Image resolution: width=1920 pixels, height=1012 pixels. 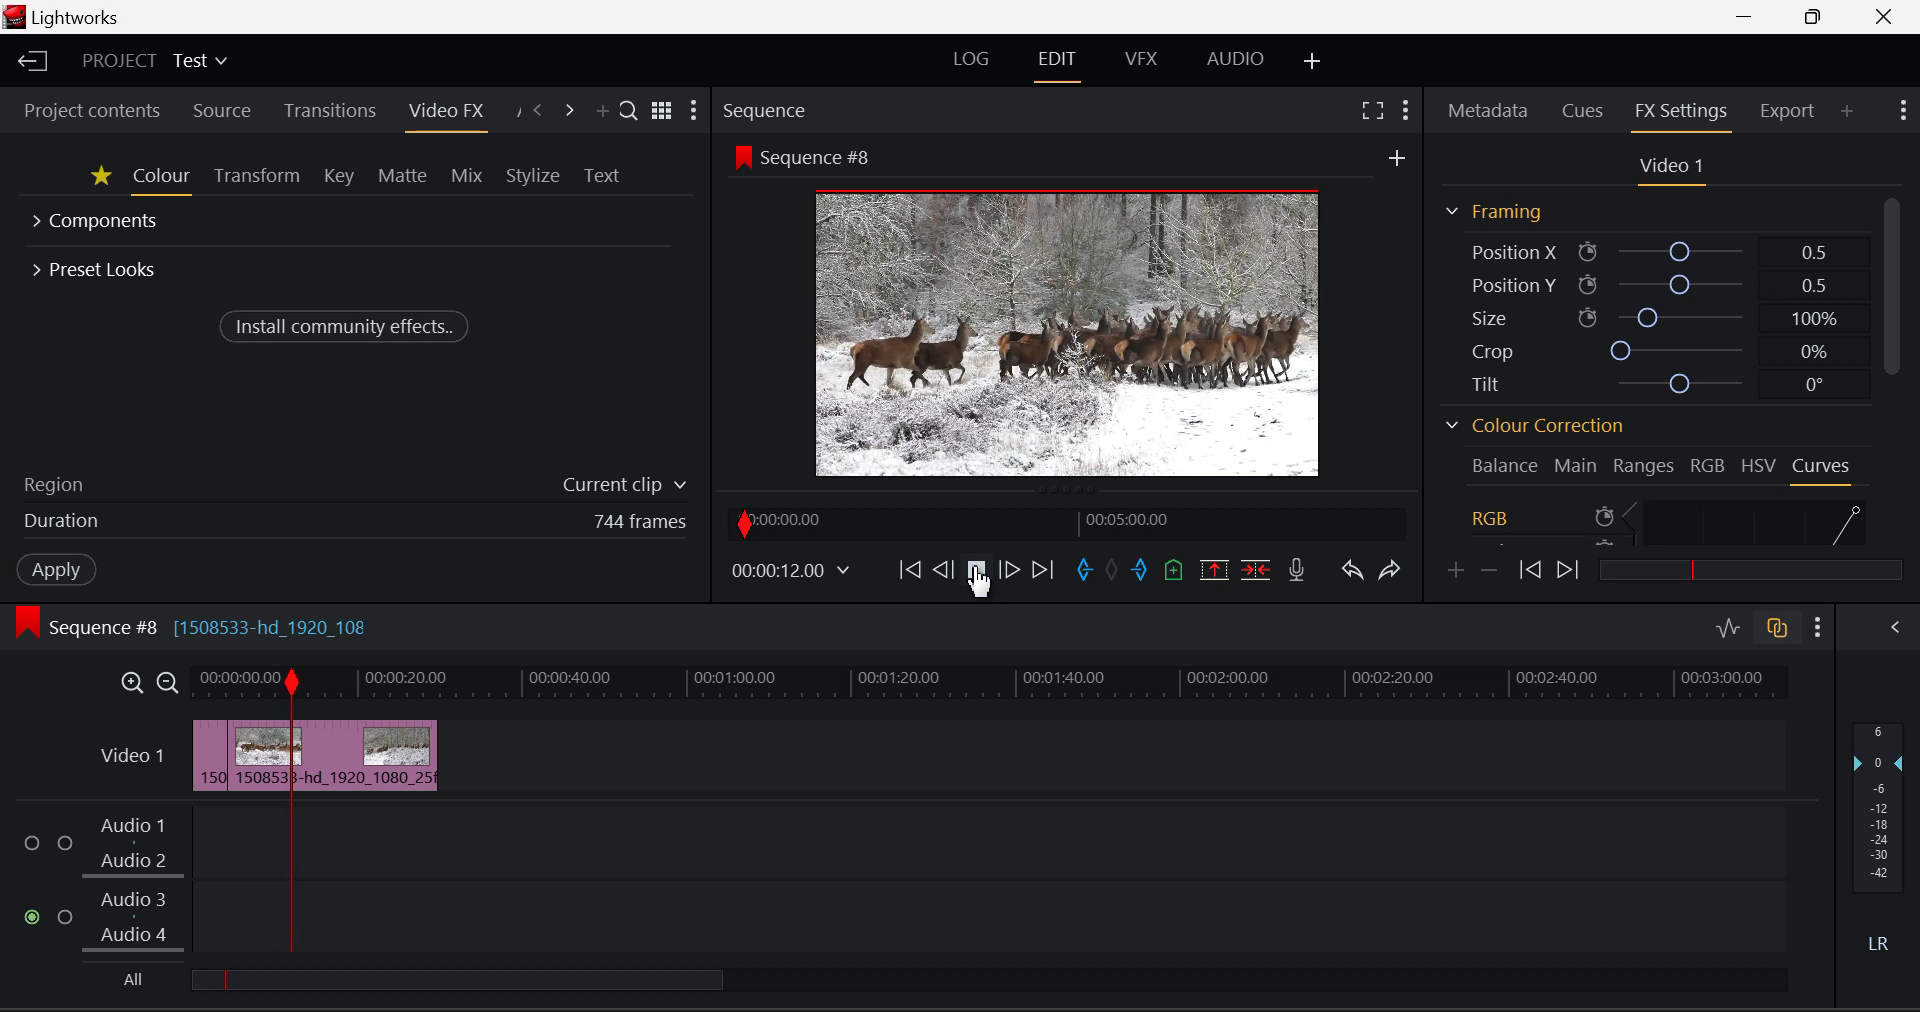 I want to click on Search, so click(x=628, y=108).